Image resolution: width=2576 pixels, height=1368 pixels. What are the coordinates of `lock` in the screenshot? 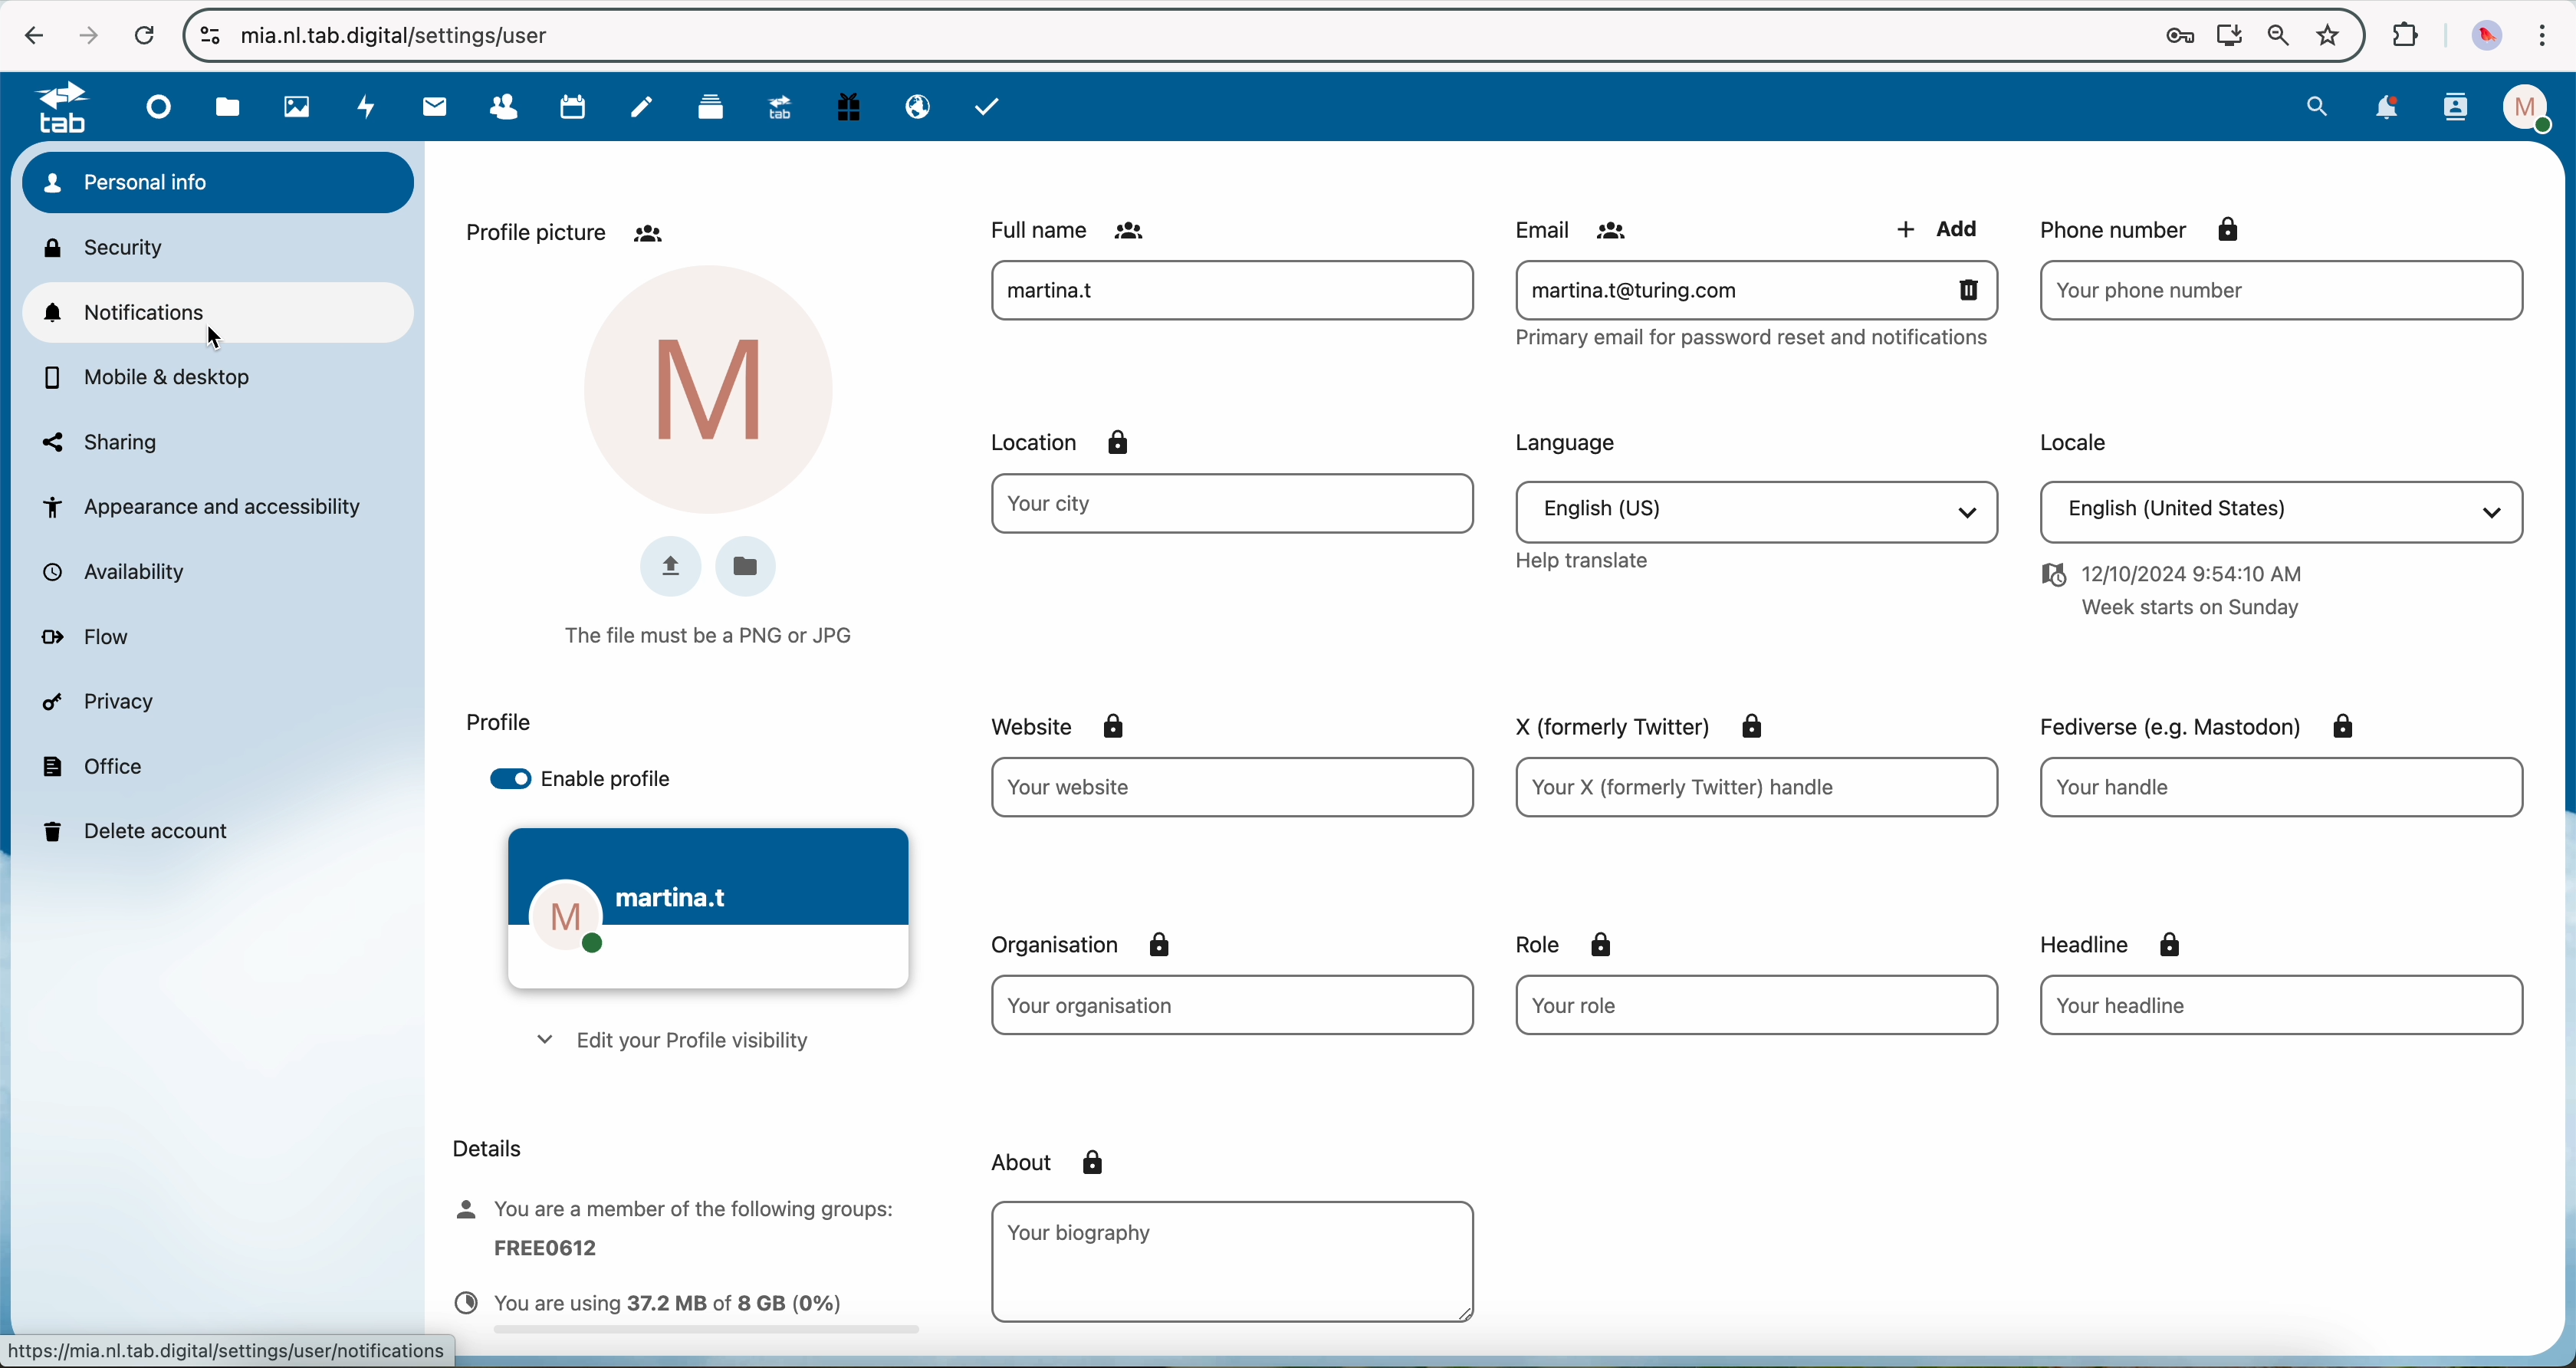 It's located at (2172, 37).